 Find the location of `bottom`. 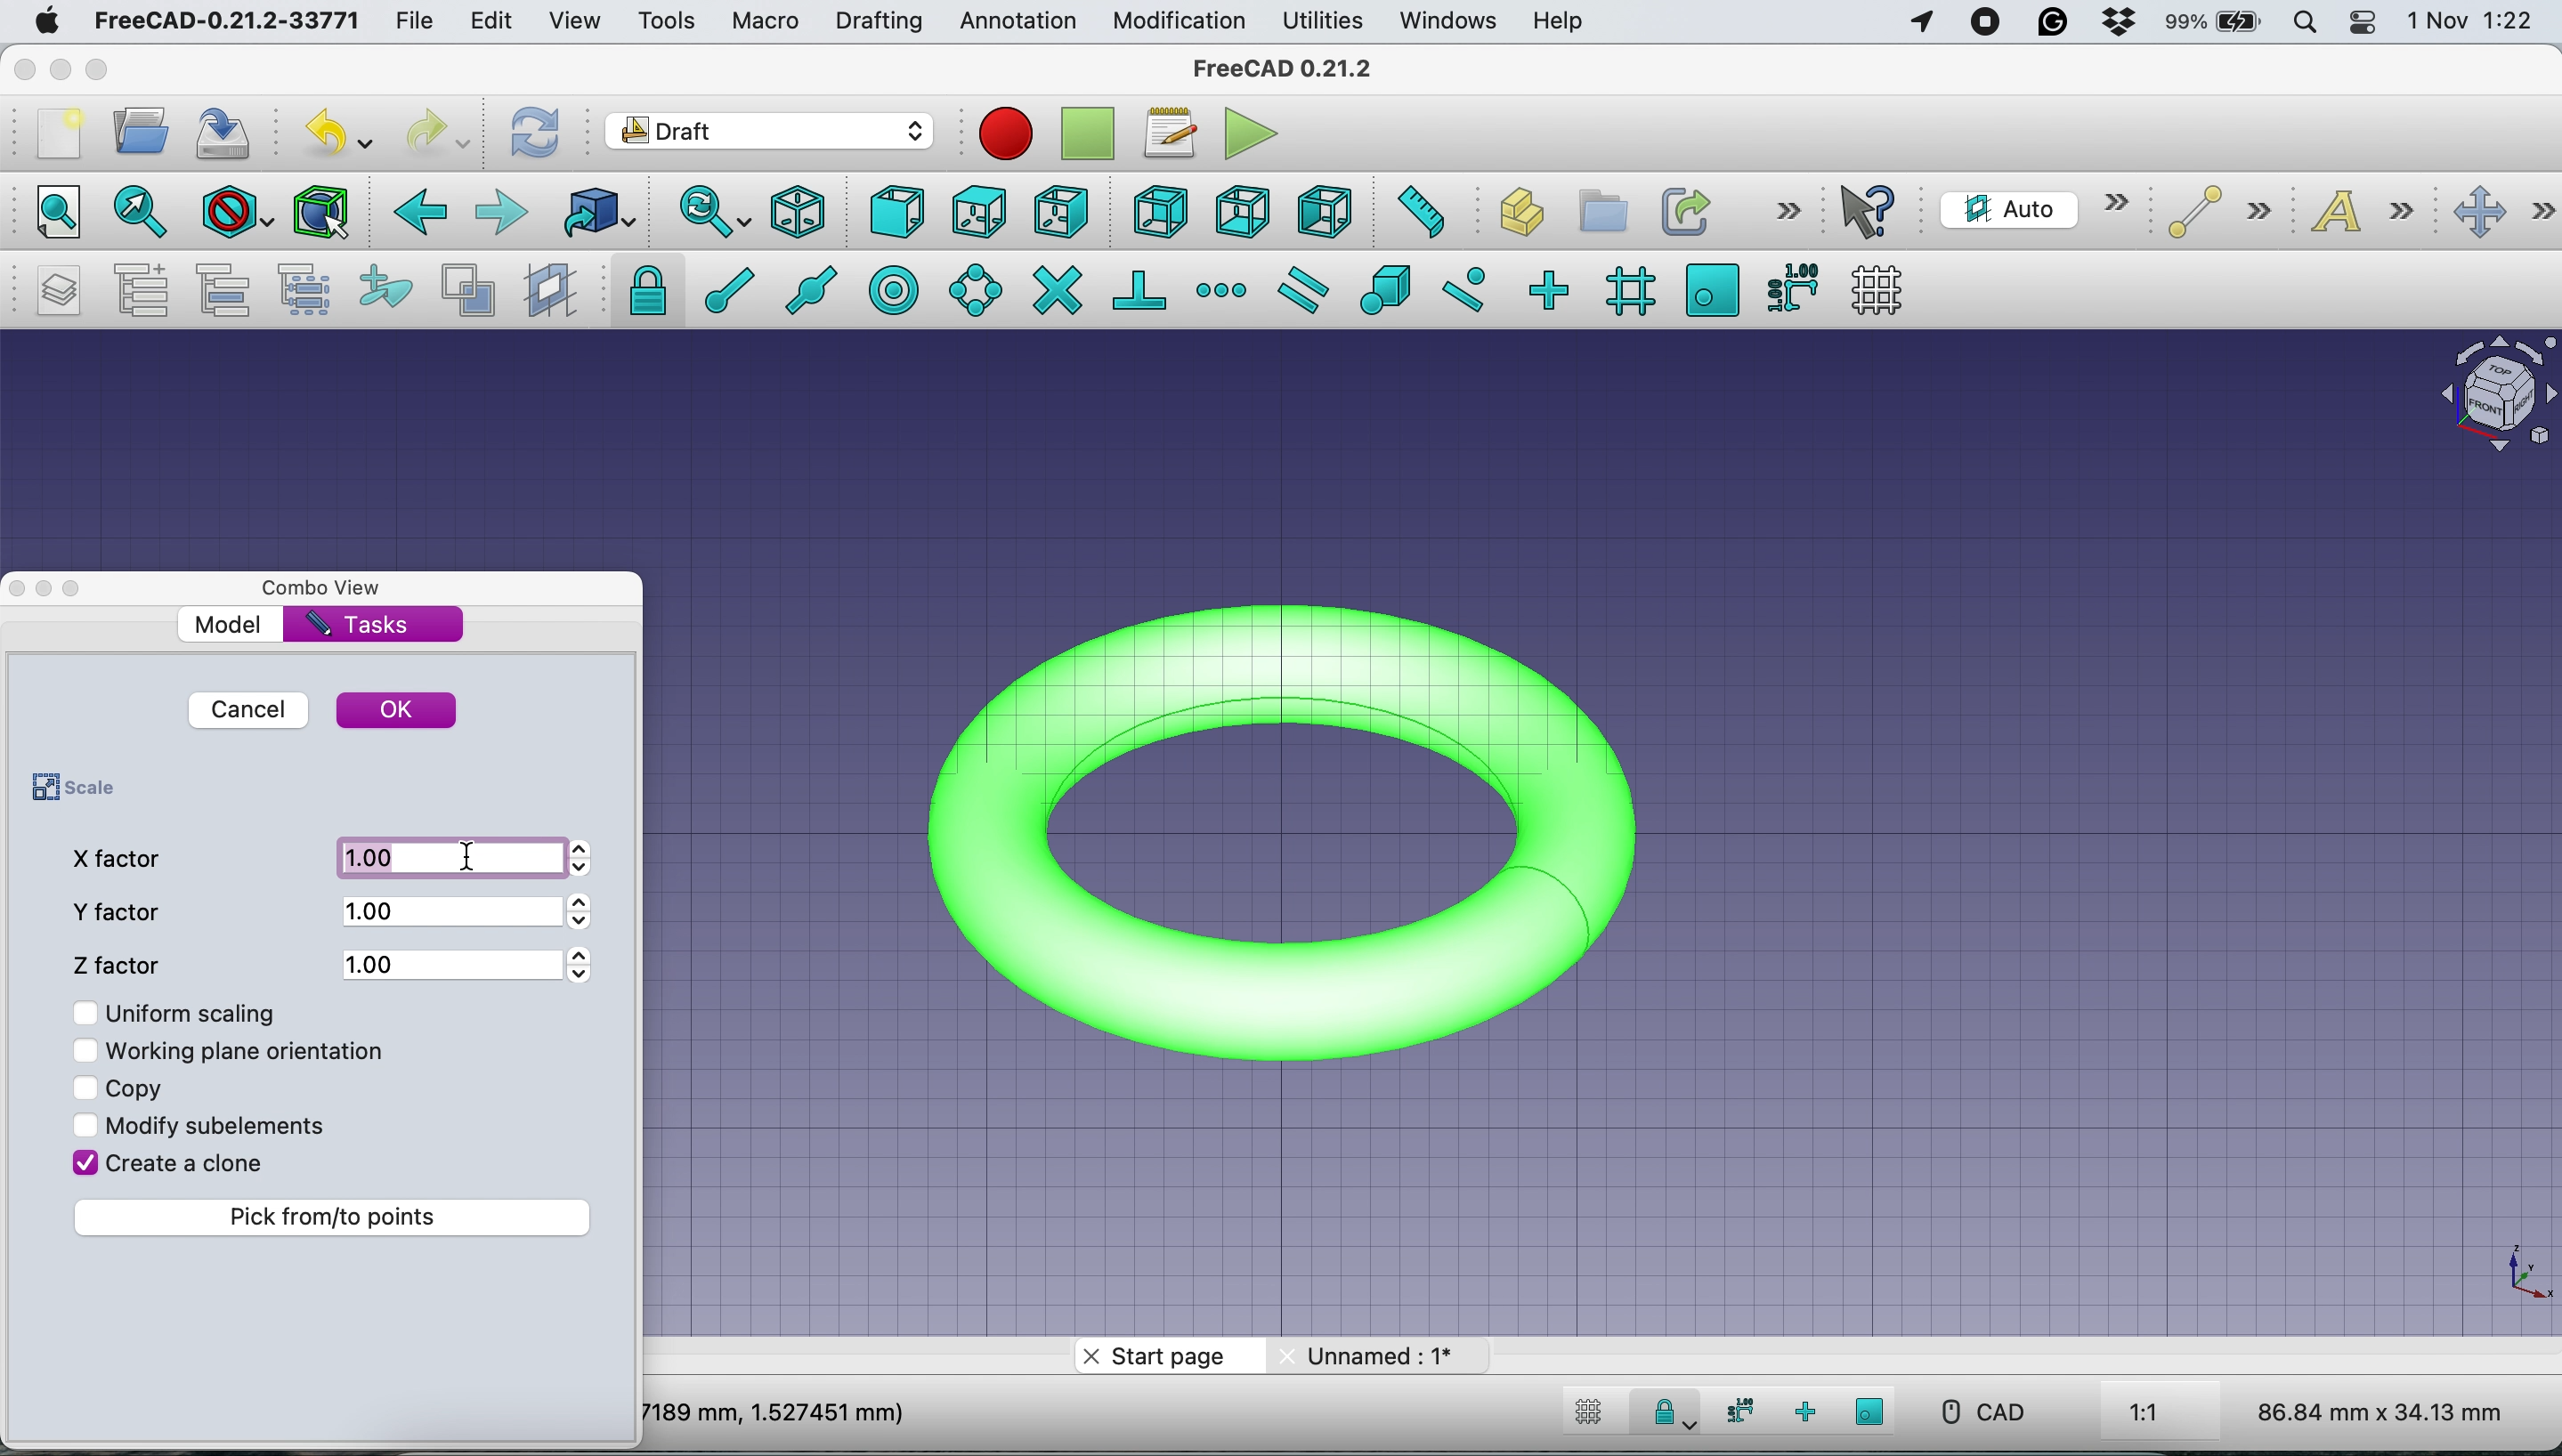

bottom is located at coordinates (1245, 210).